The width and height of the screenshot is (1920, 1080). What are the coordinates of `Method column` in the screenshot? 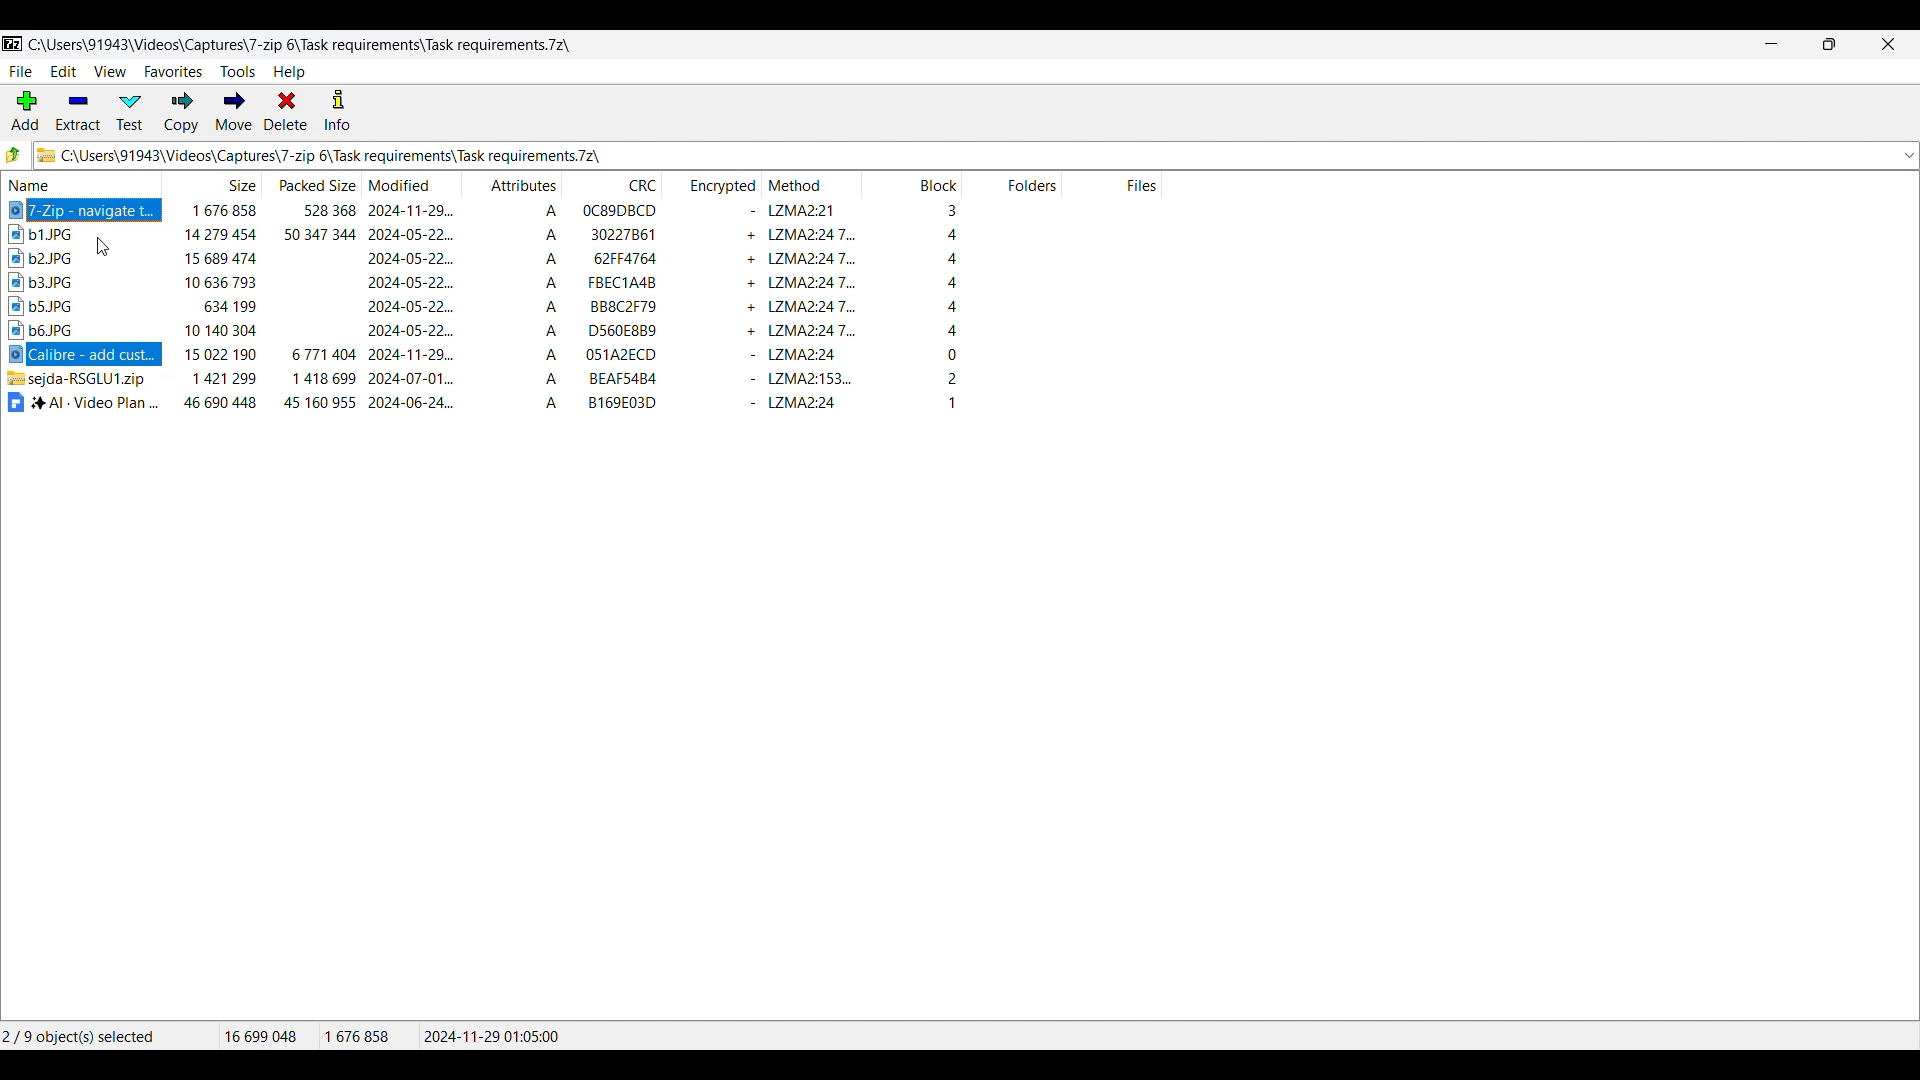 It's located at (813, 183).